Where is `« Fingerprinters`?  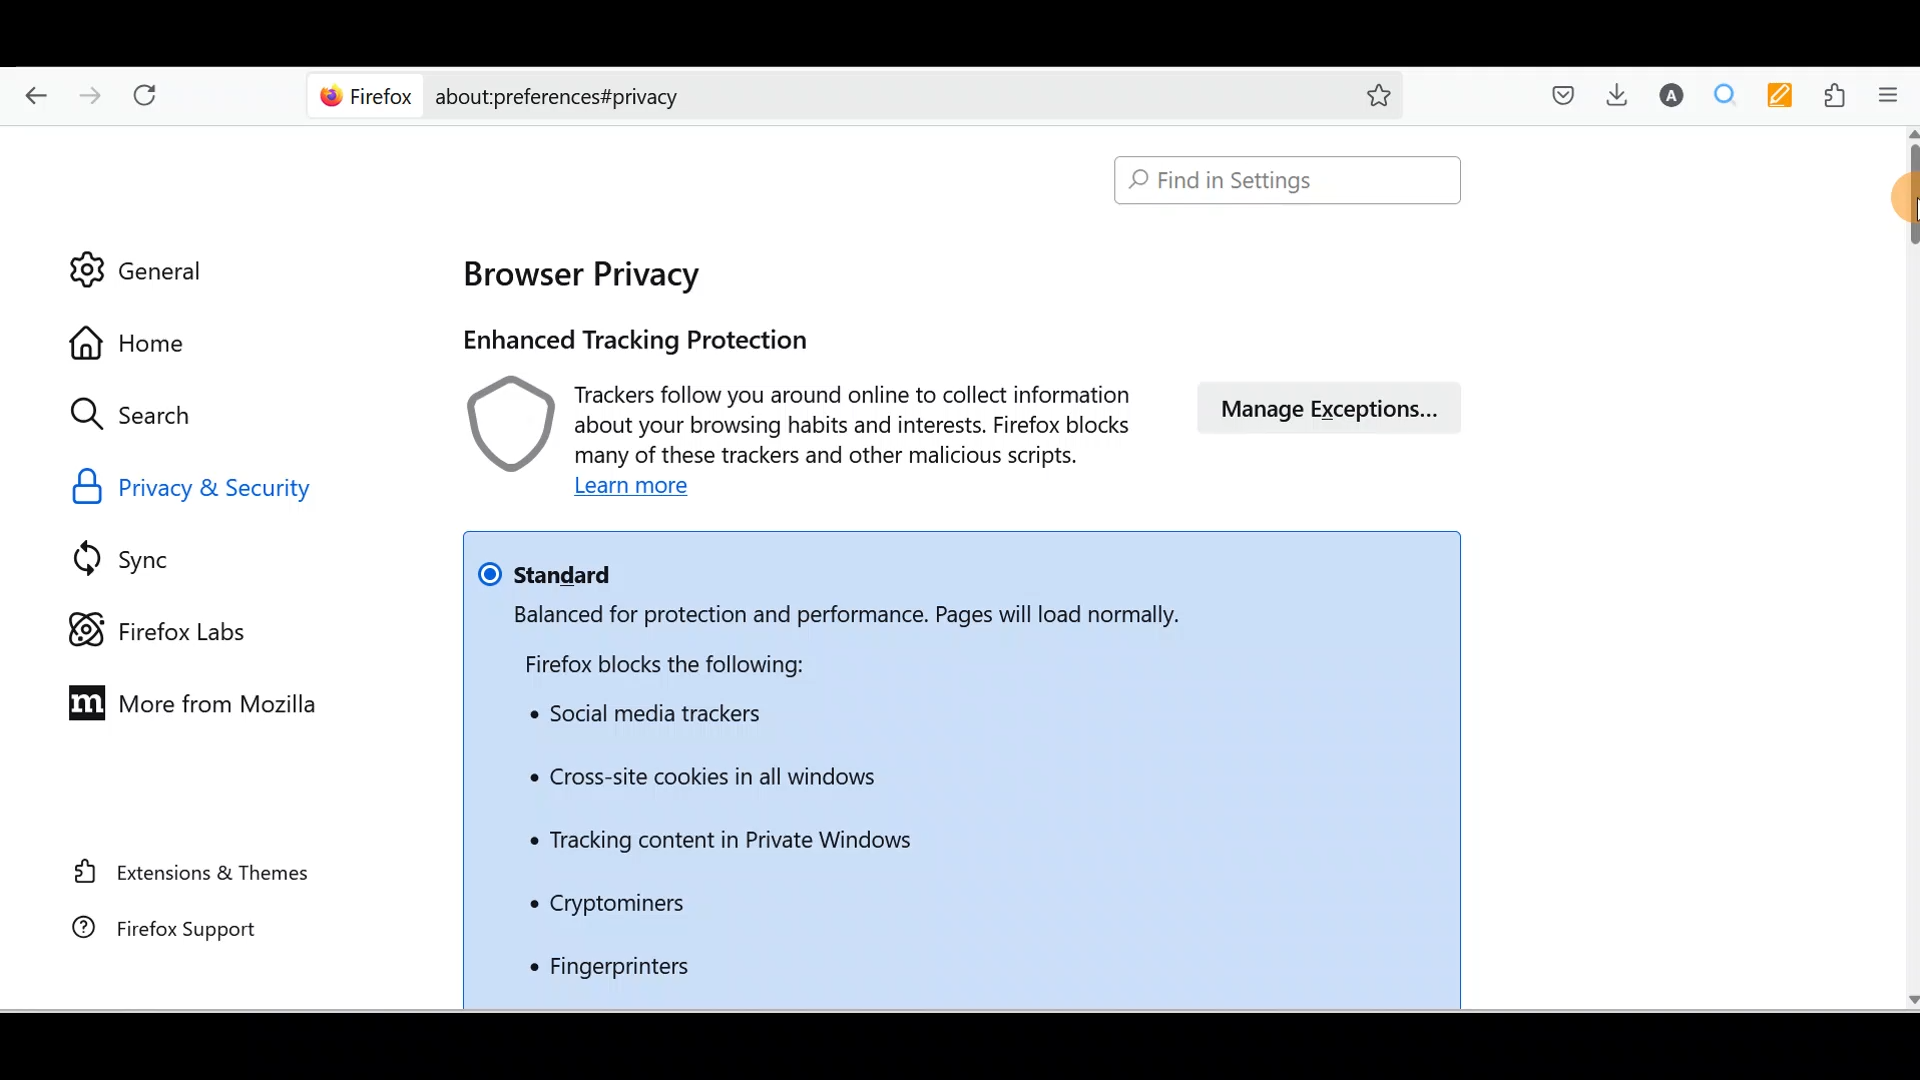
« Fingerprinters is located at coordinates (594, 966).